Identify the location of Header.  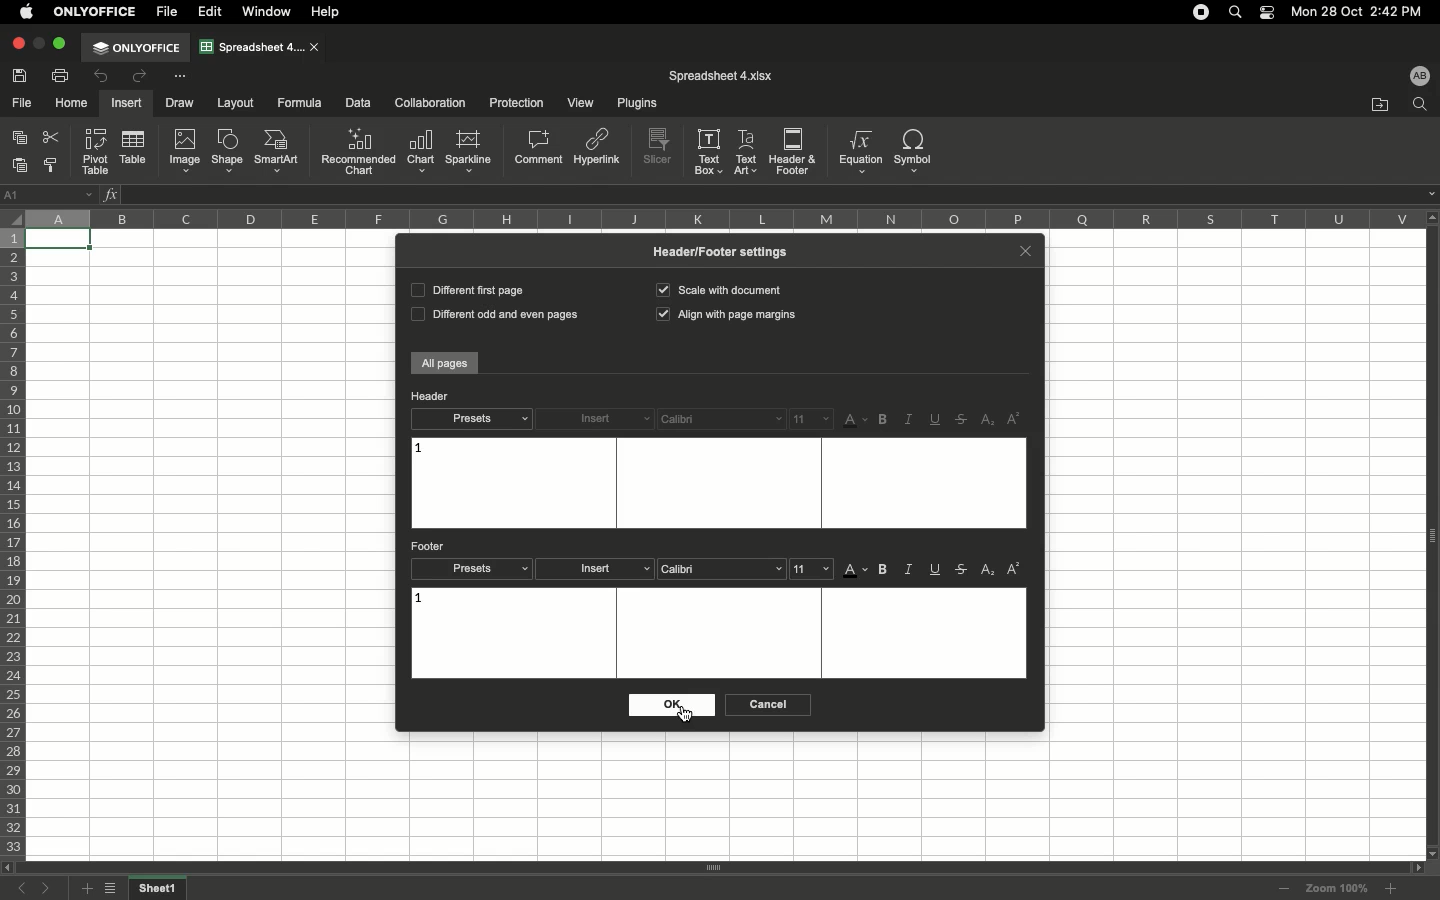
(430, 396).